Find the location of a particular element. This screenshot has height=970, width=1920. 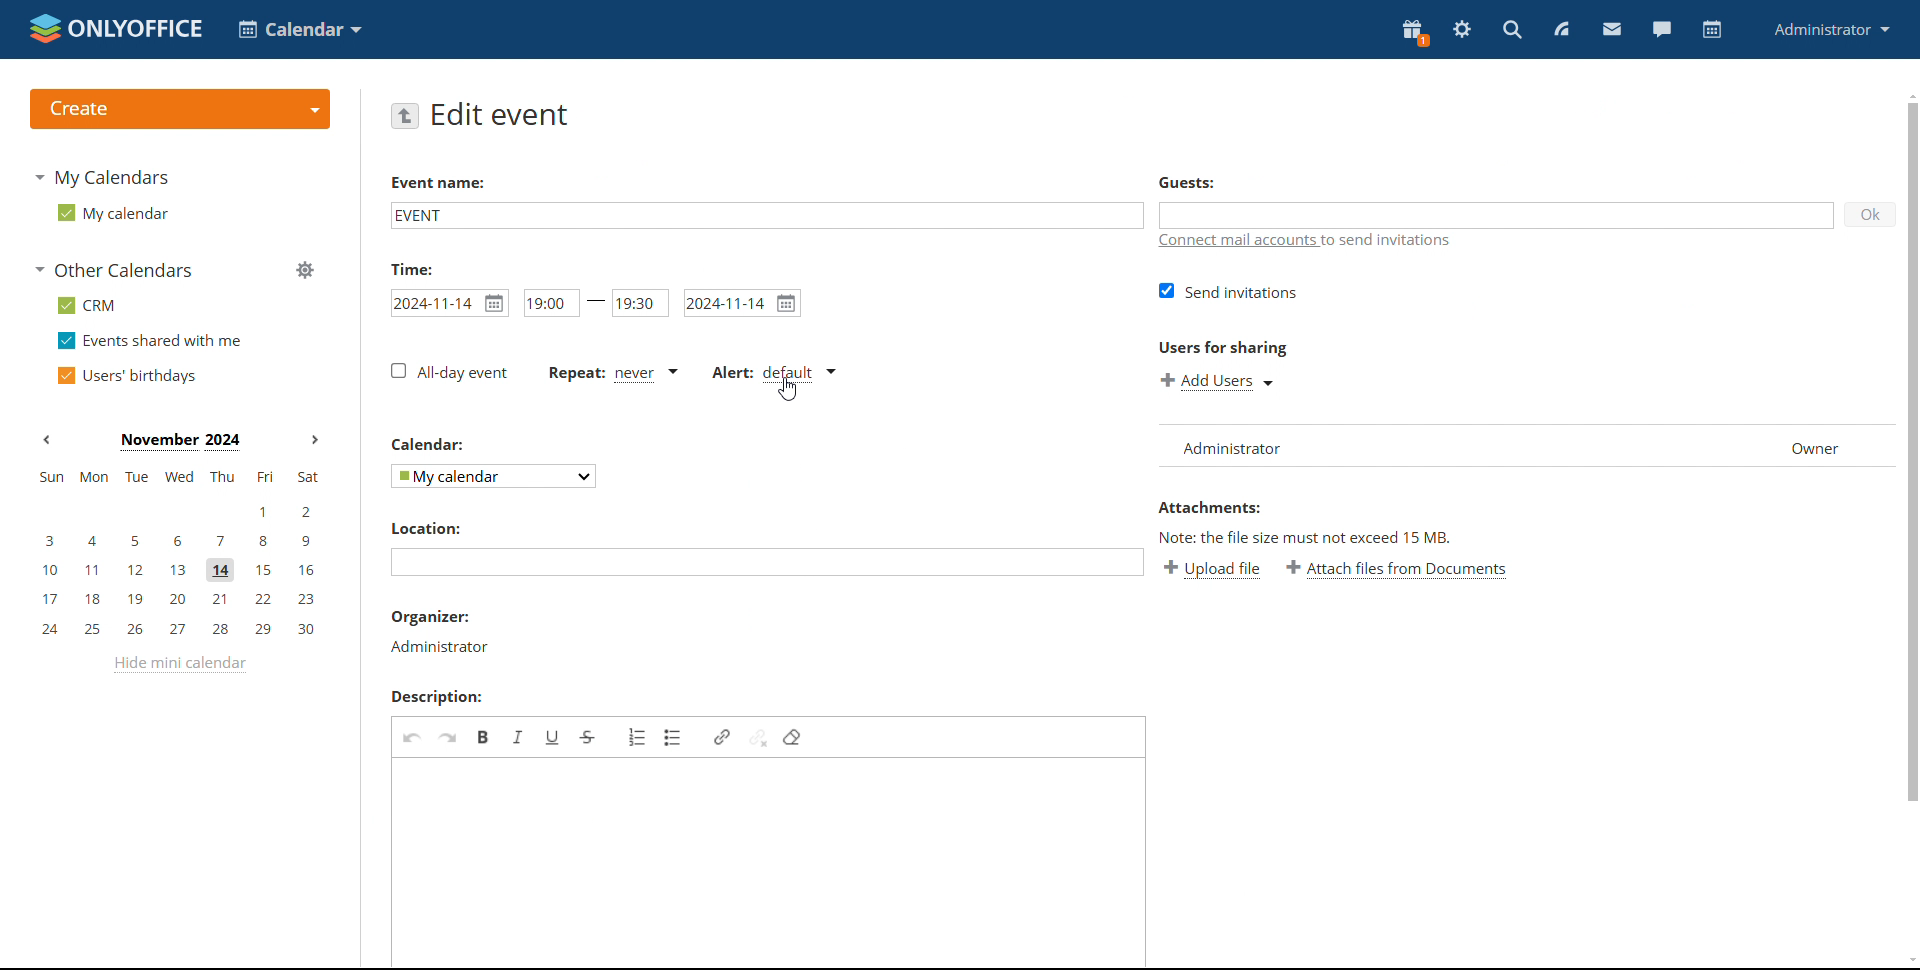

create is located at coordinates (179, 109).